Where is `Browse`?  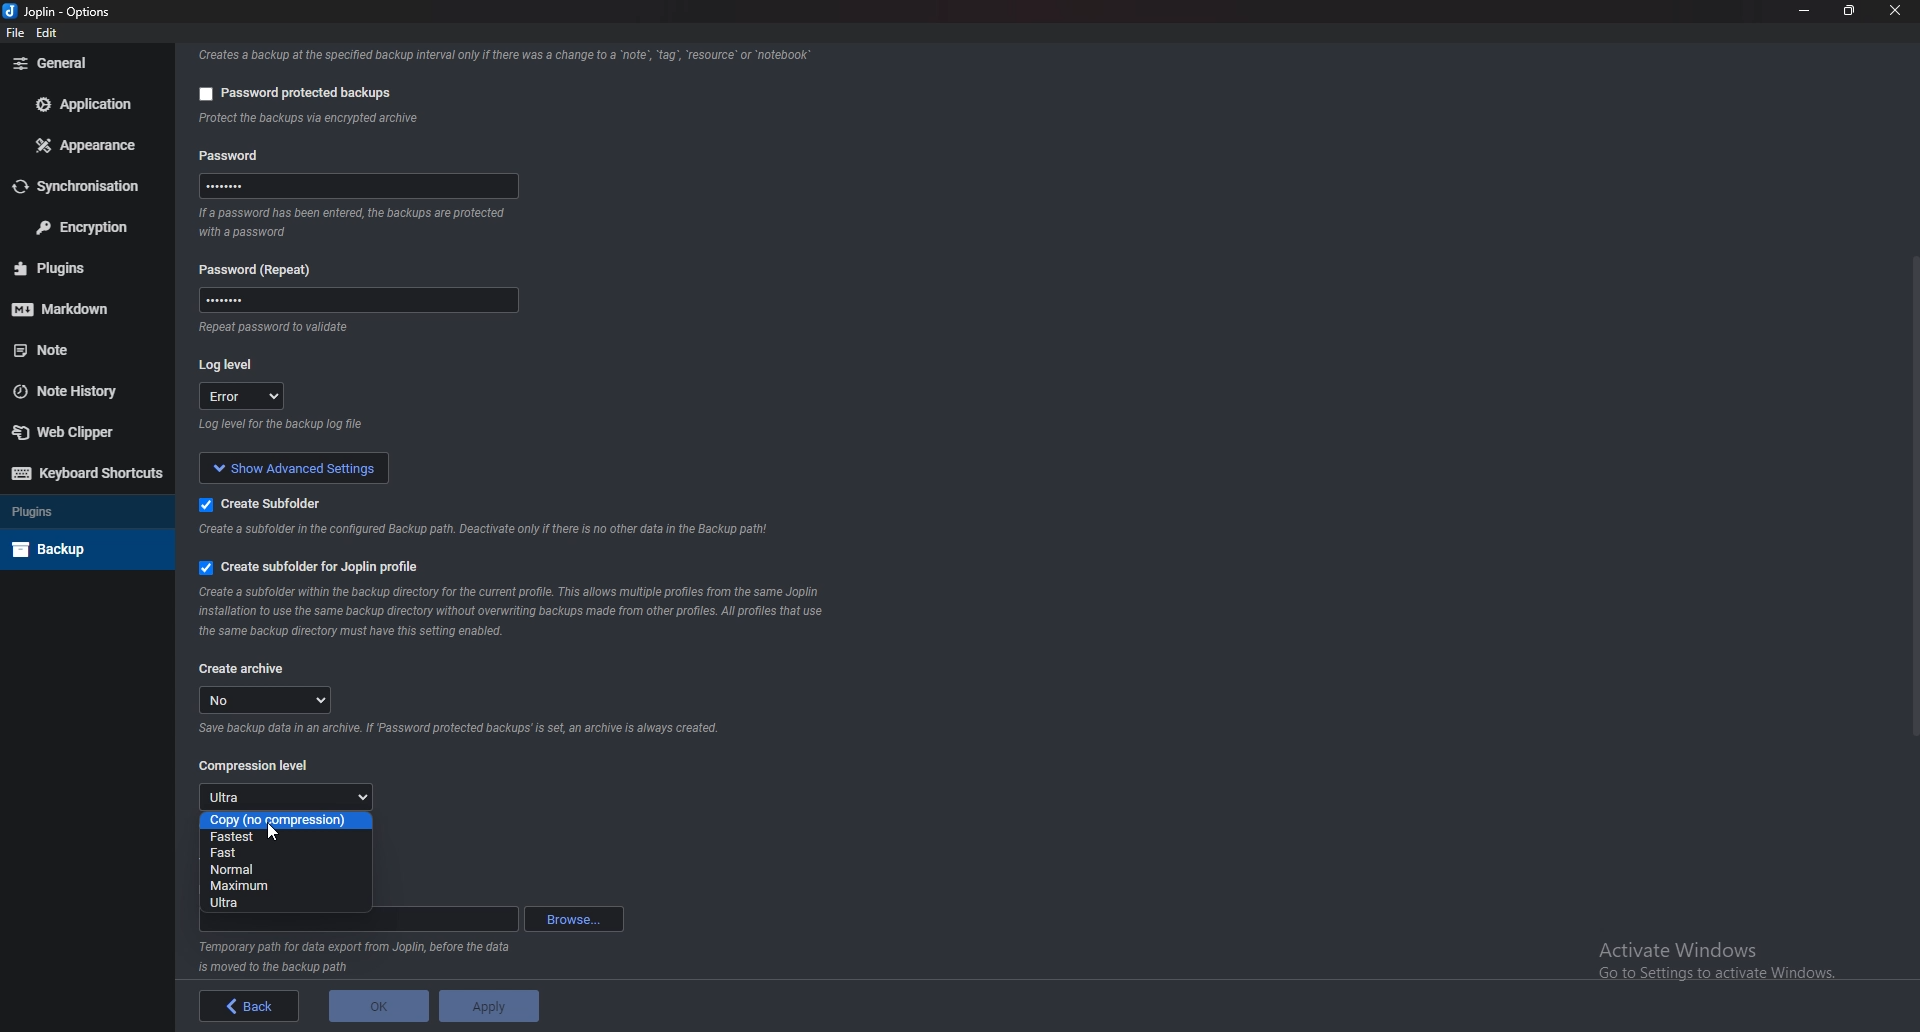
Browse is located at coordinates (573, 919).